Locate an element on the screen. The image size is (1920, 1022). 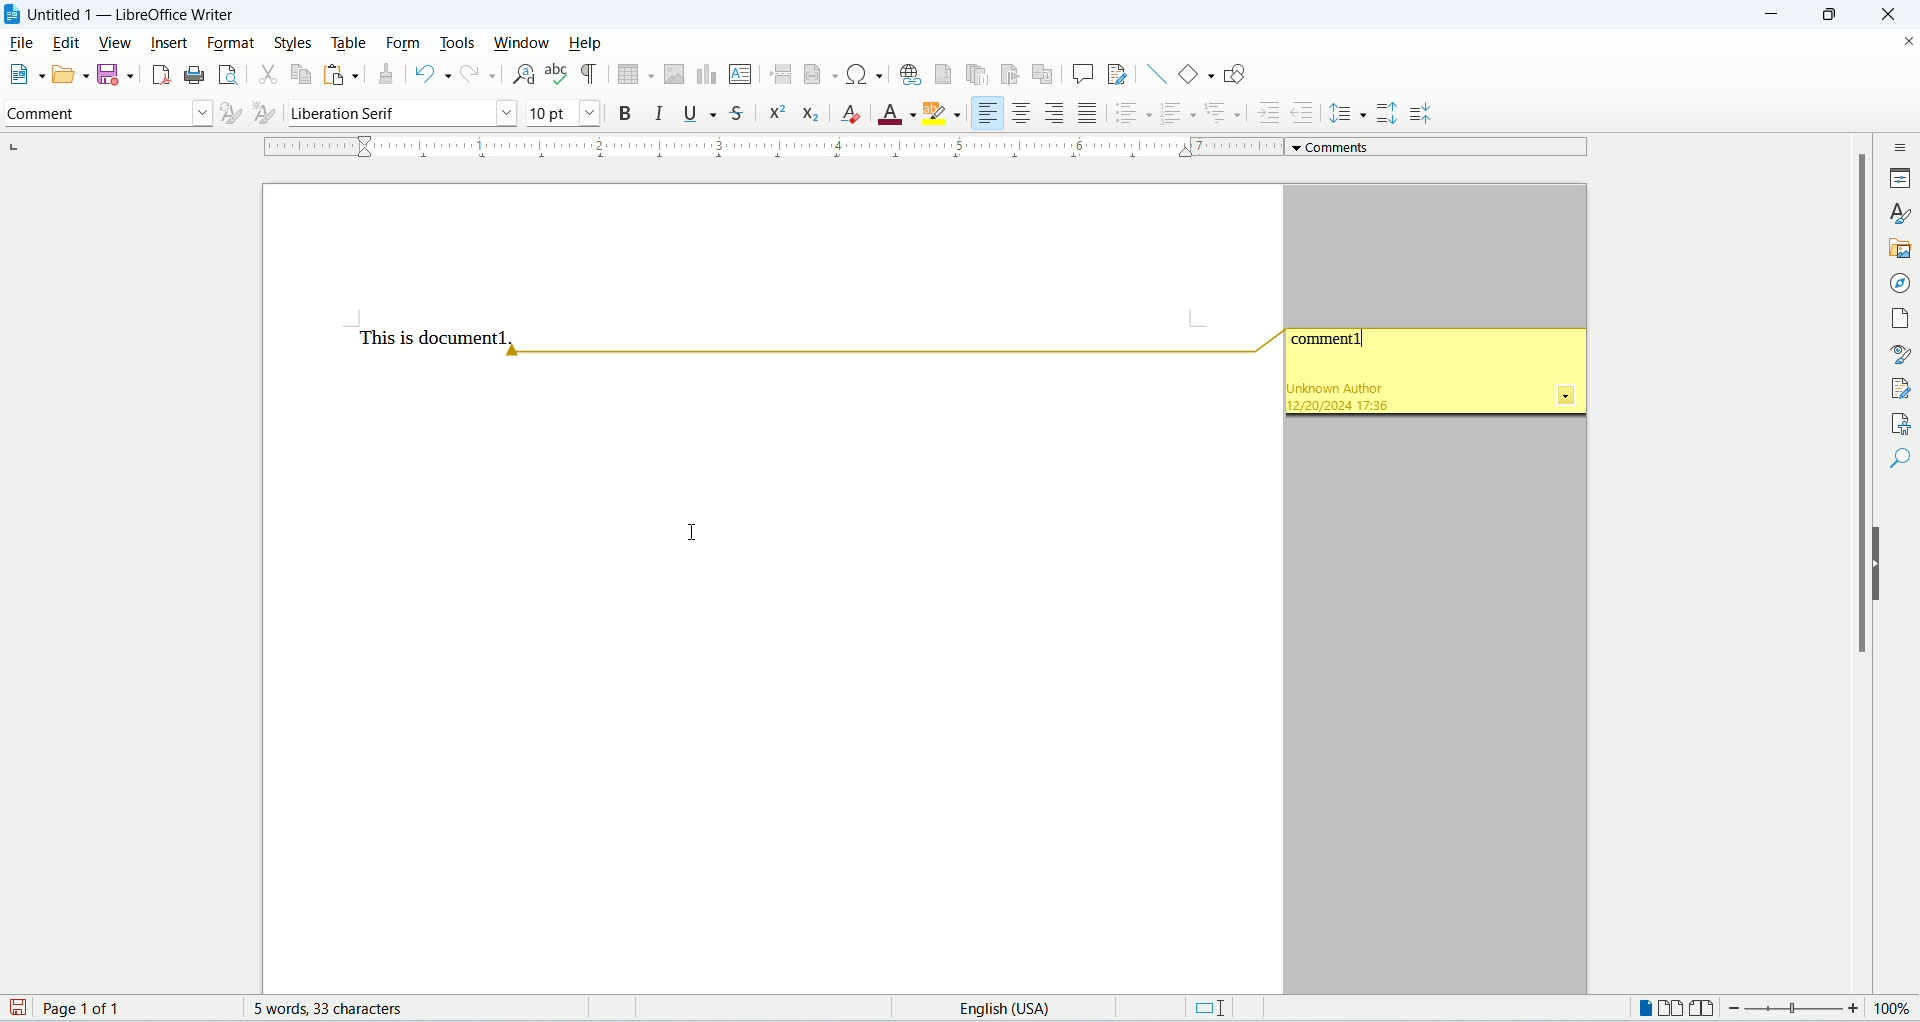
paragraph style is located at coordinates (106, 115).